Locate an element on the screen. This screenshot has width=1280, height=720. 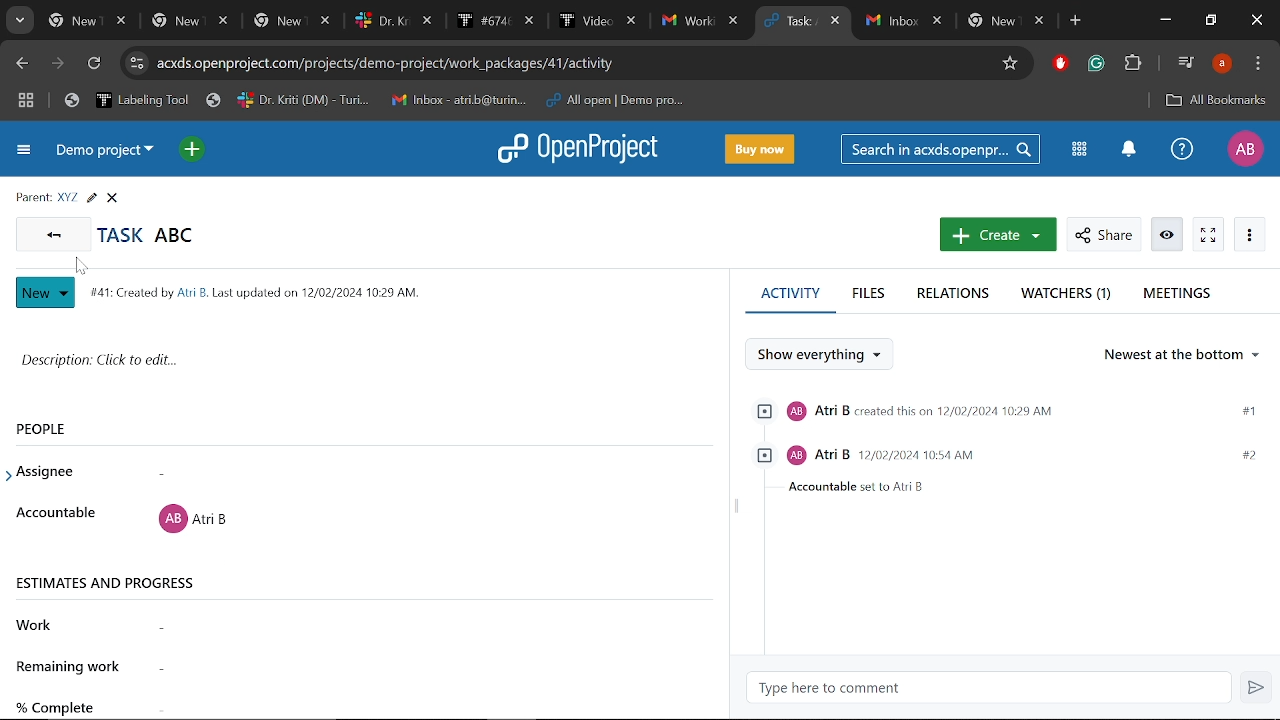
Meetings is located at coordinates (1174, 297).